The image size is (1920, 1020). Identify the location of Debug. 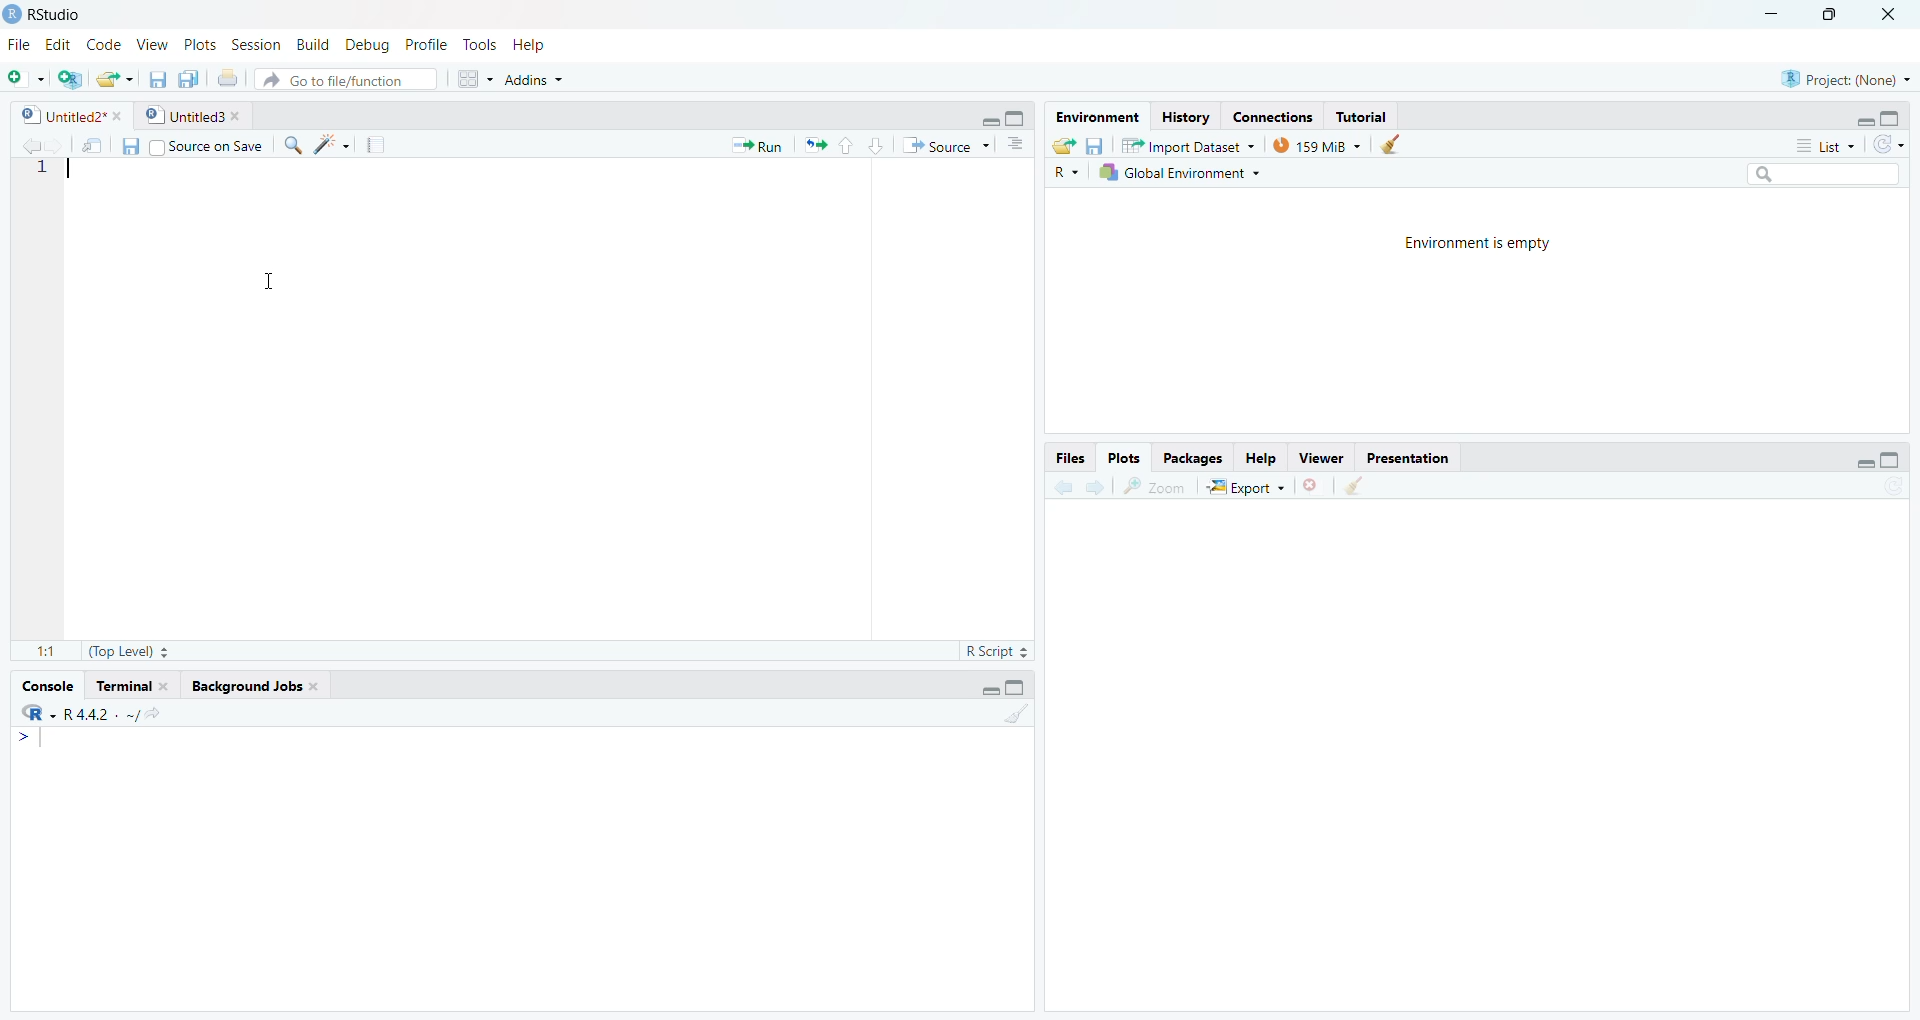
(366, 47).